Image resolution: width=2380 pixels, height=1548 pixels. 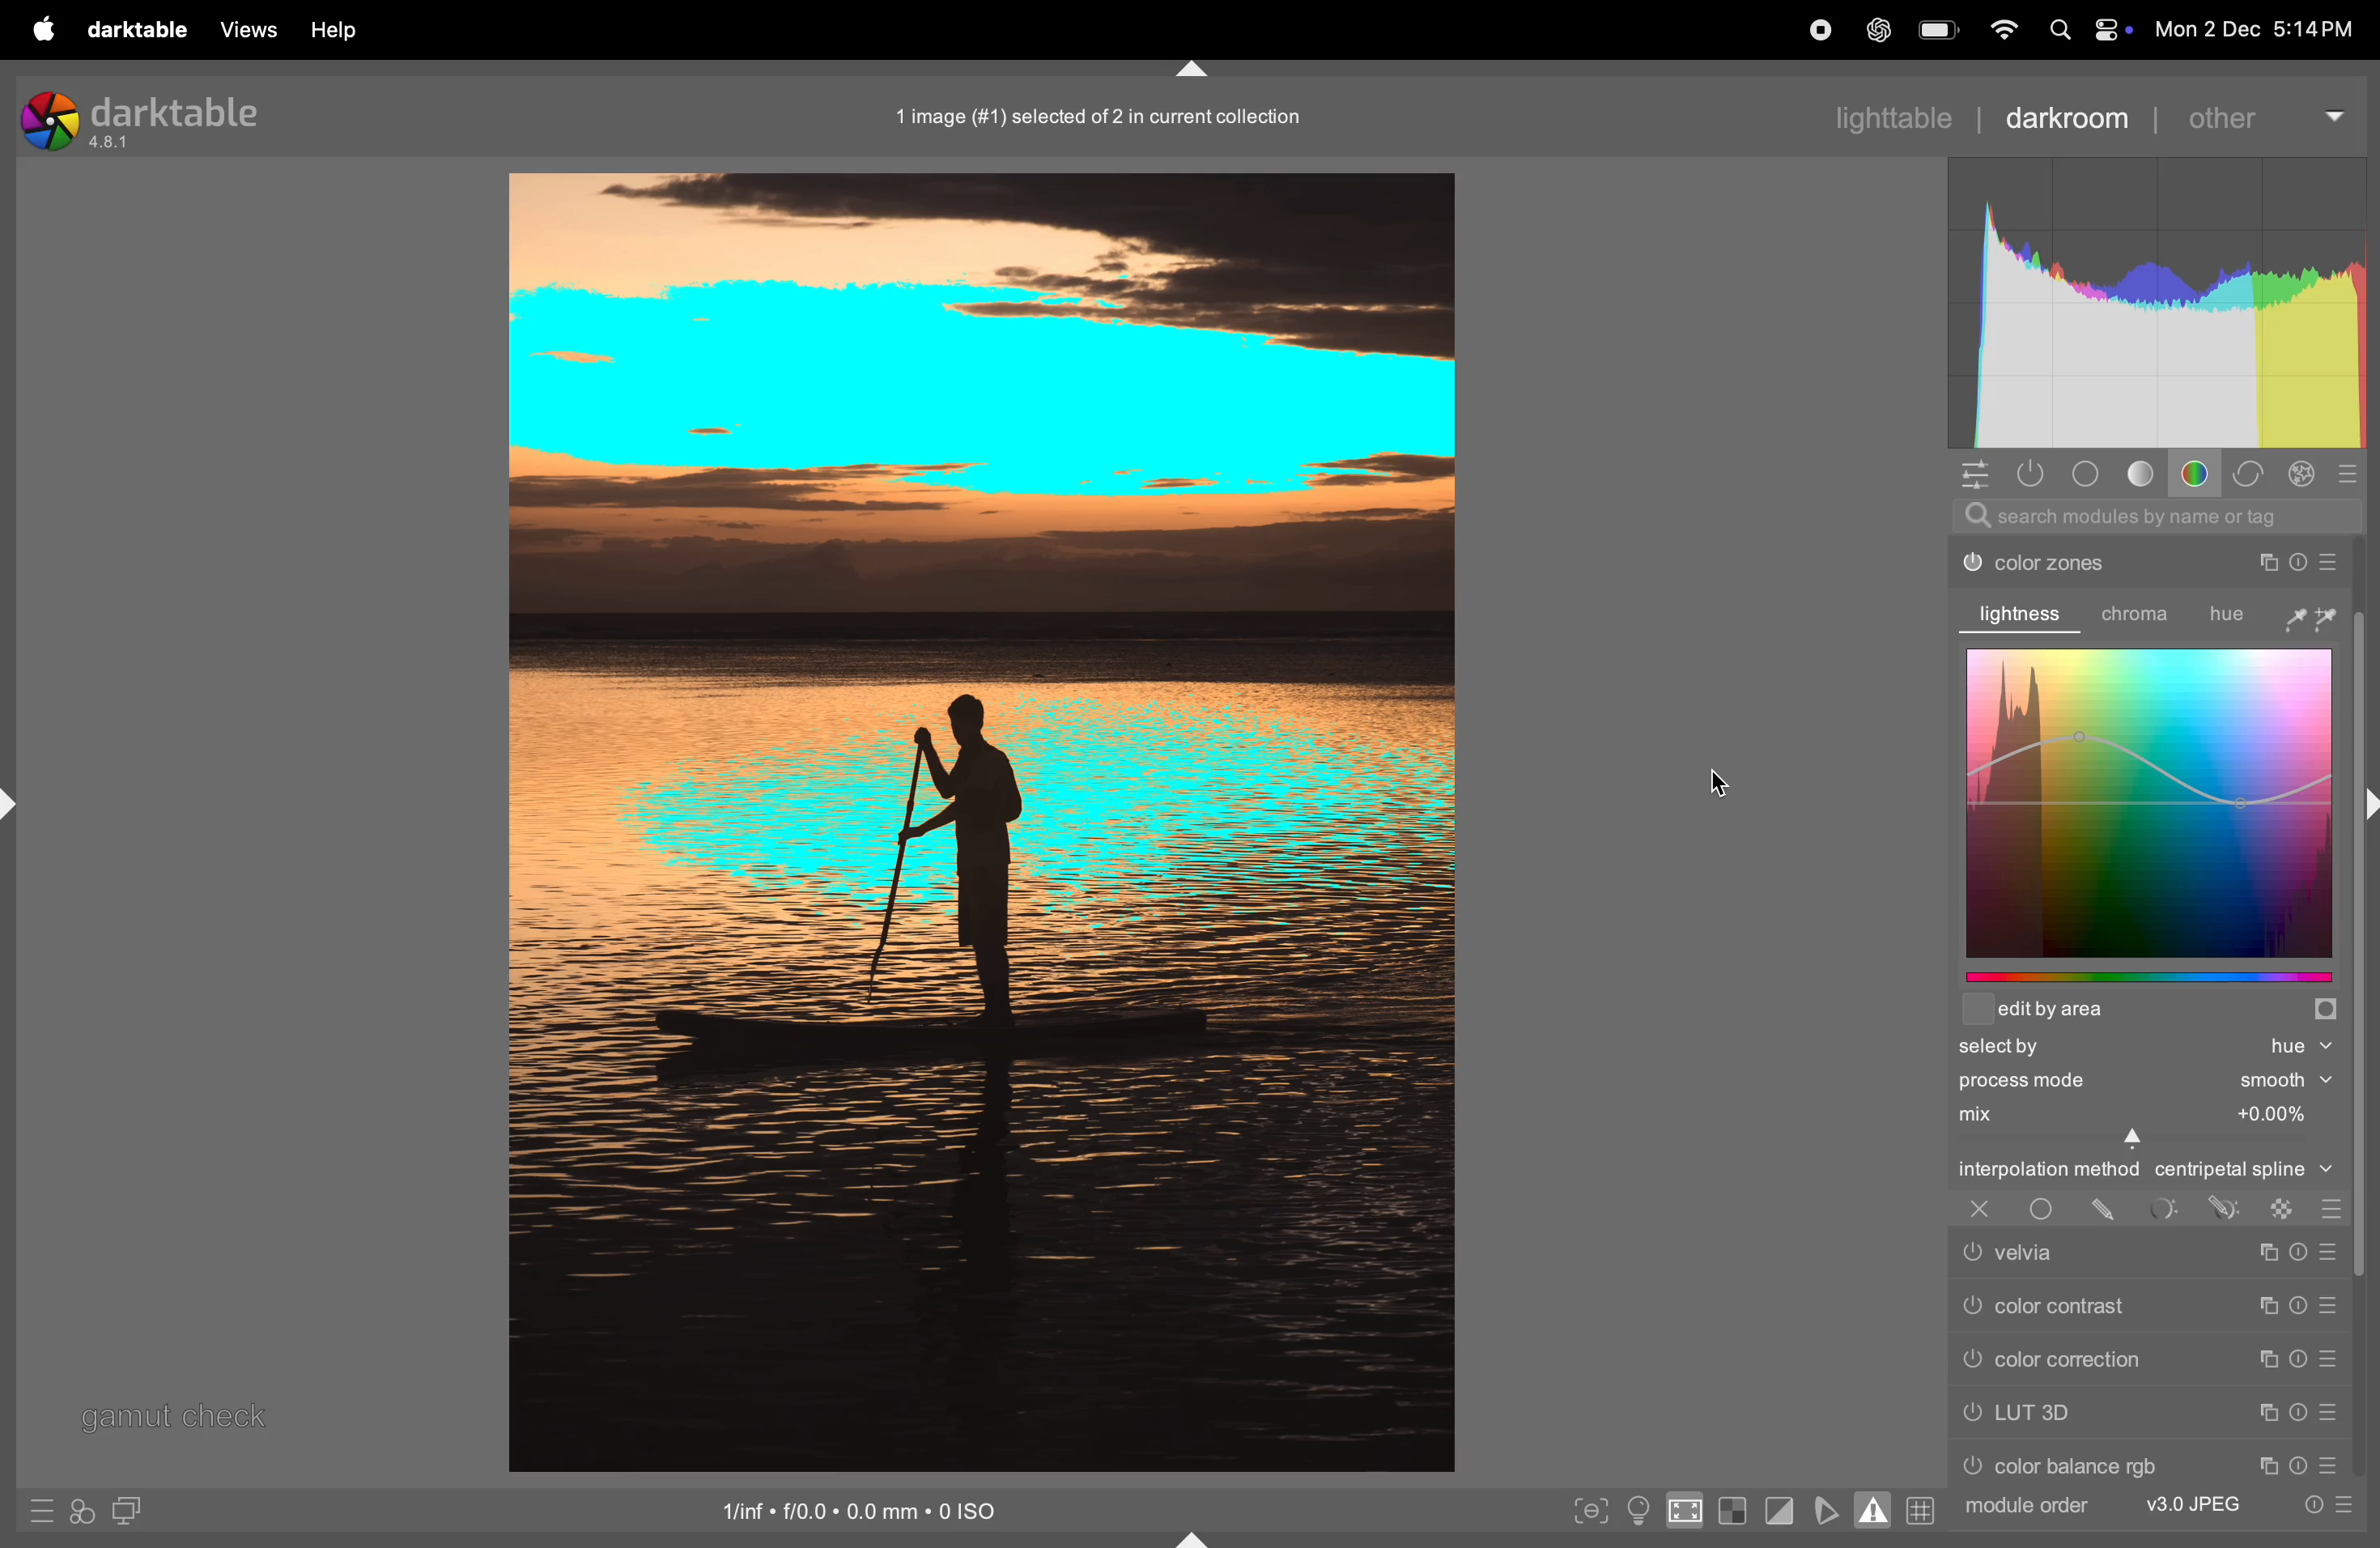 What do you see at coordinates (1684, 1512) in the screenshot?
I see `toggle high quality indication` at bounding box center [1684, 1512].